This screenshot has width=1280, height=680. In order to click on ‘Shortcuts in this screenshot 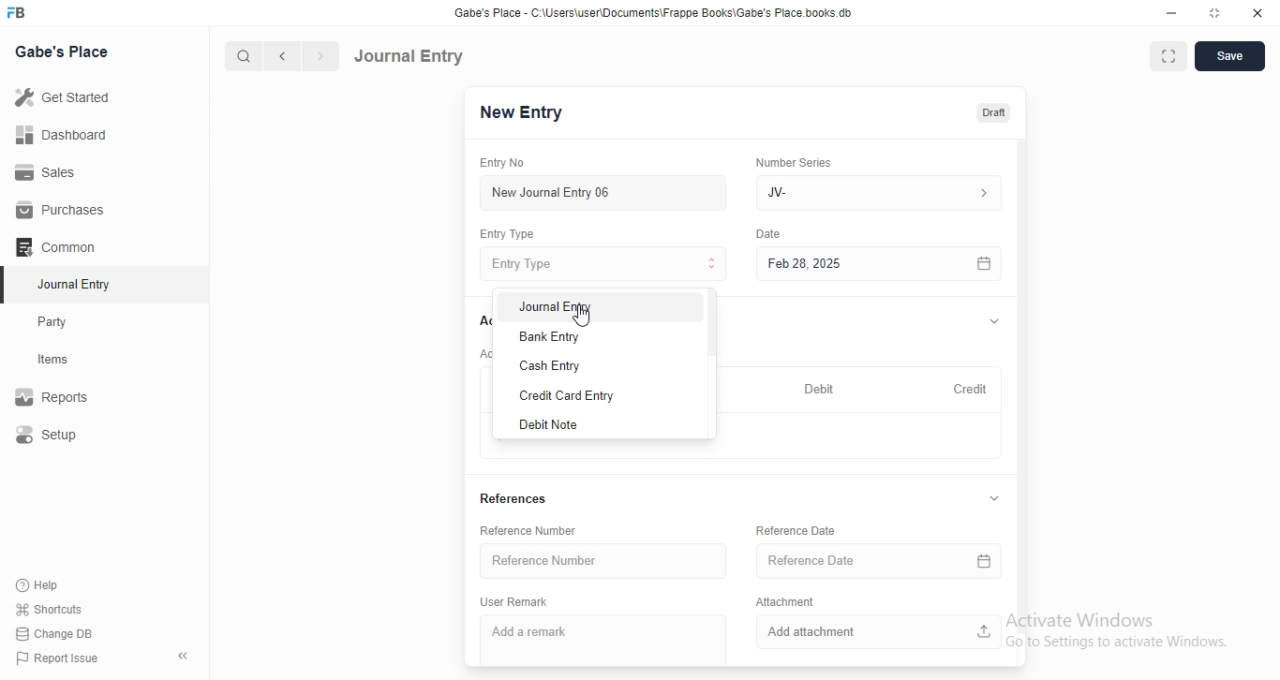, I will do `click(62, 609)`.